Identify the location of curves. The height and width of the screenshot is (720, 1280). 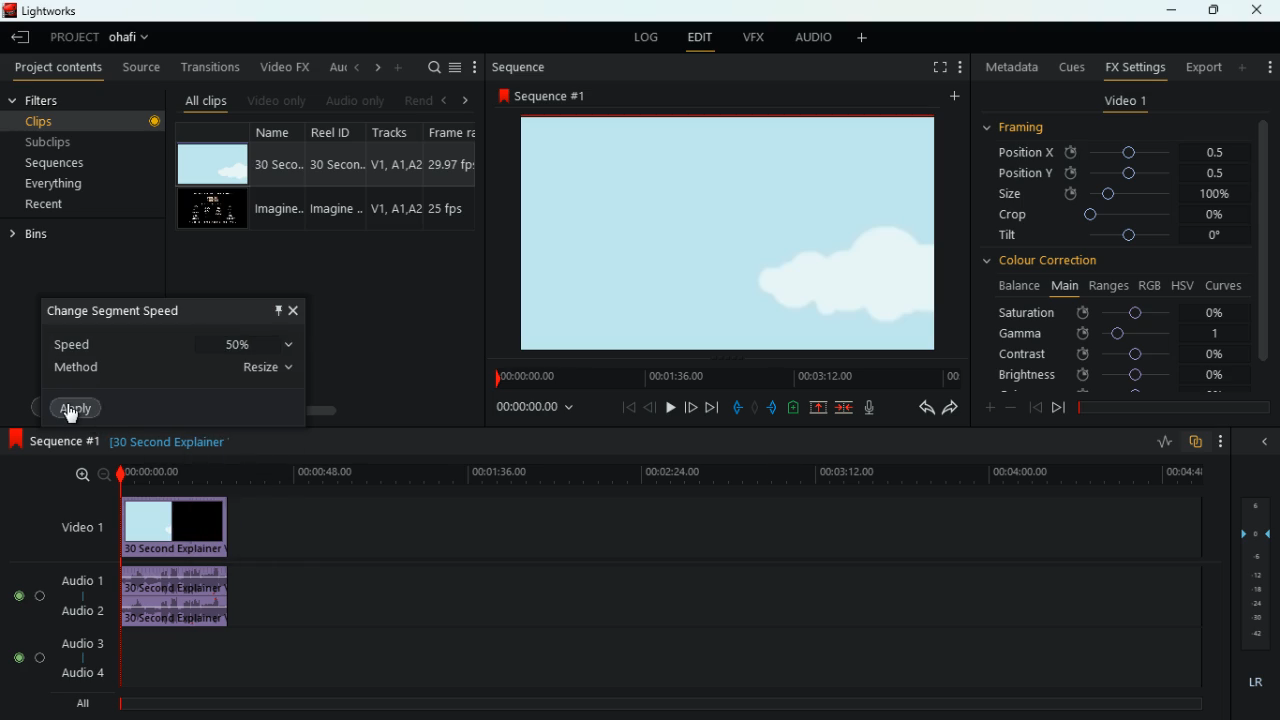
(1224, 284).